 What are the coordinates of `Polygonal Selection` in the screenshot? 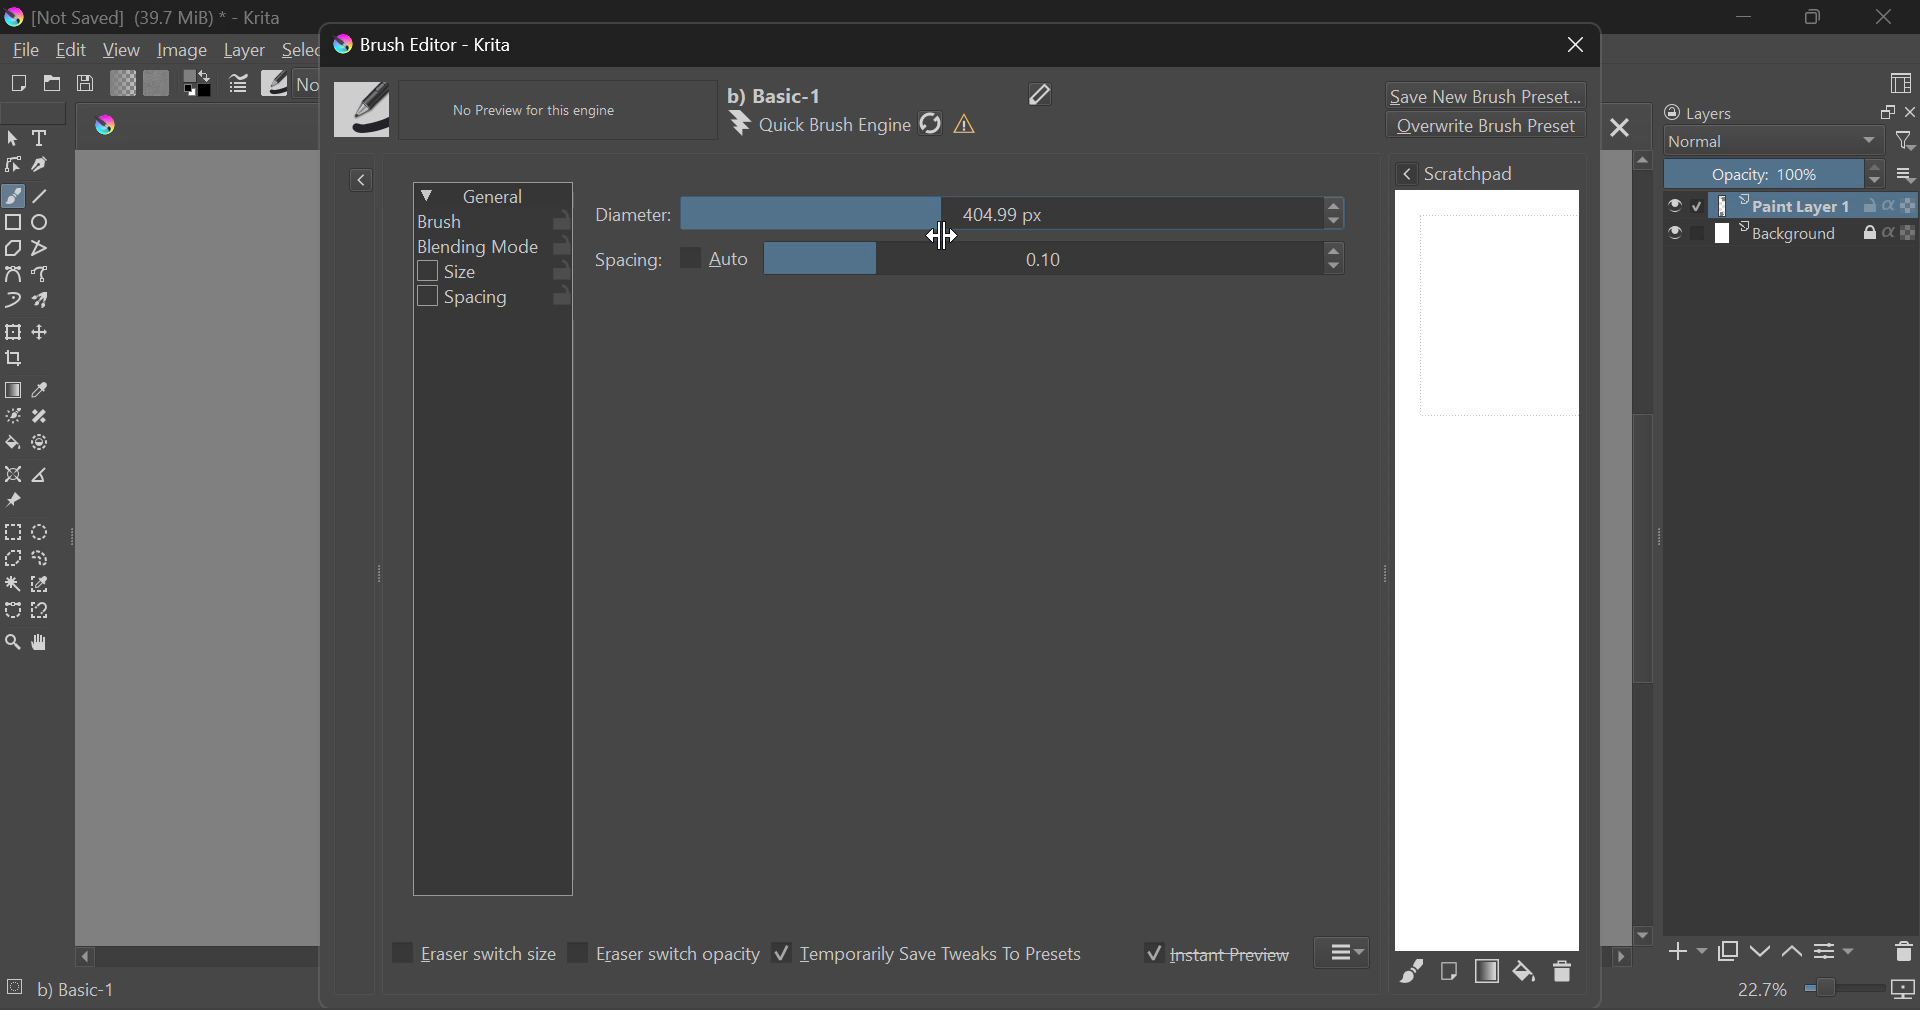 It's located at (12, 558).